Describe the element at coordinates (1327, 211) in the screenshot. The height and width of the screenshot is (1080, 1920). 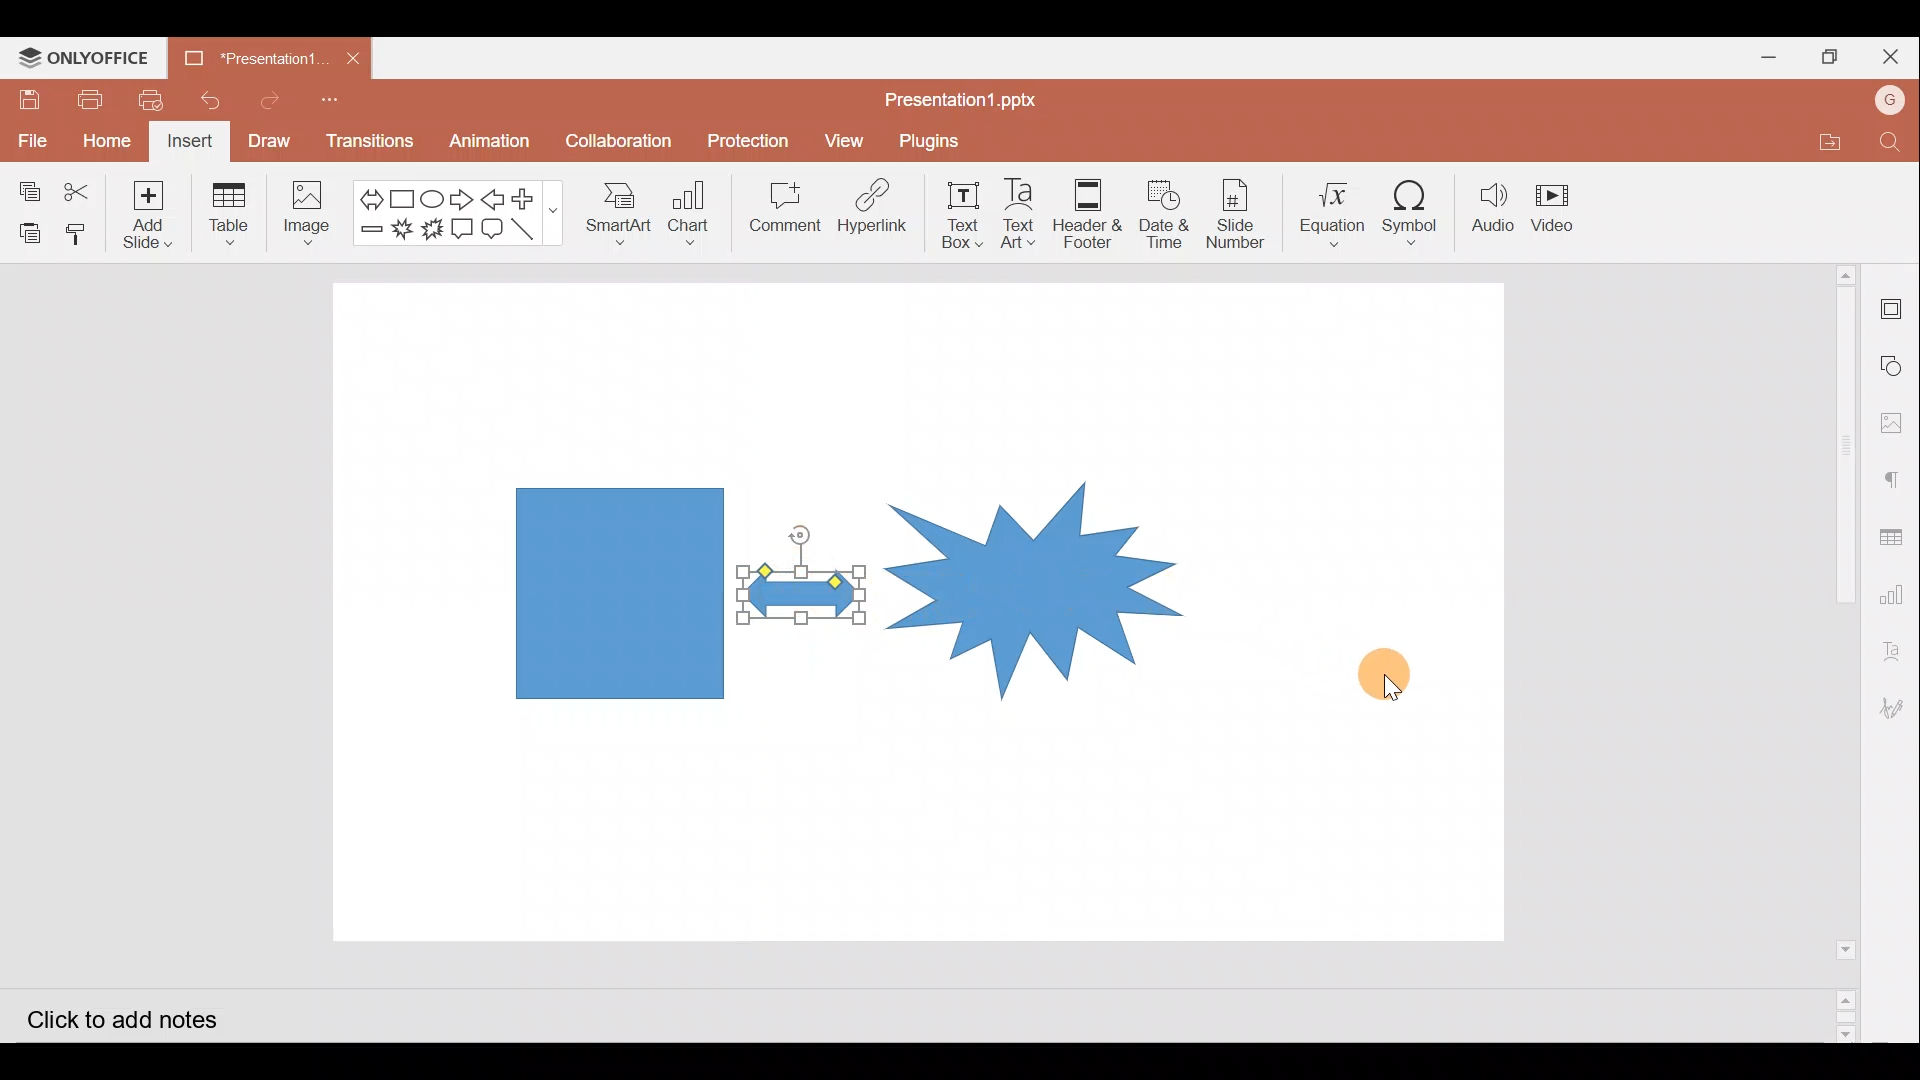
I see `Equation` at that location.